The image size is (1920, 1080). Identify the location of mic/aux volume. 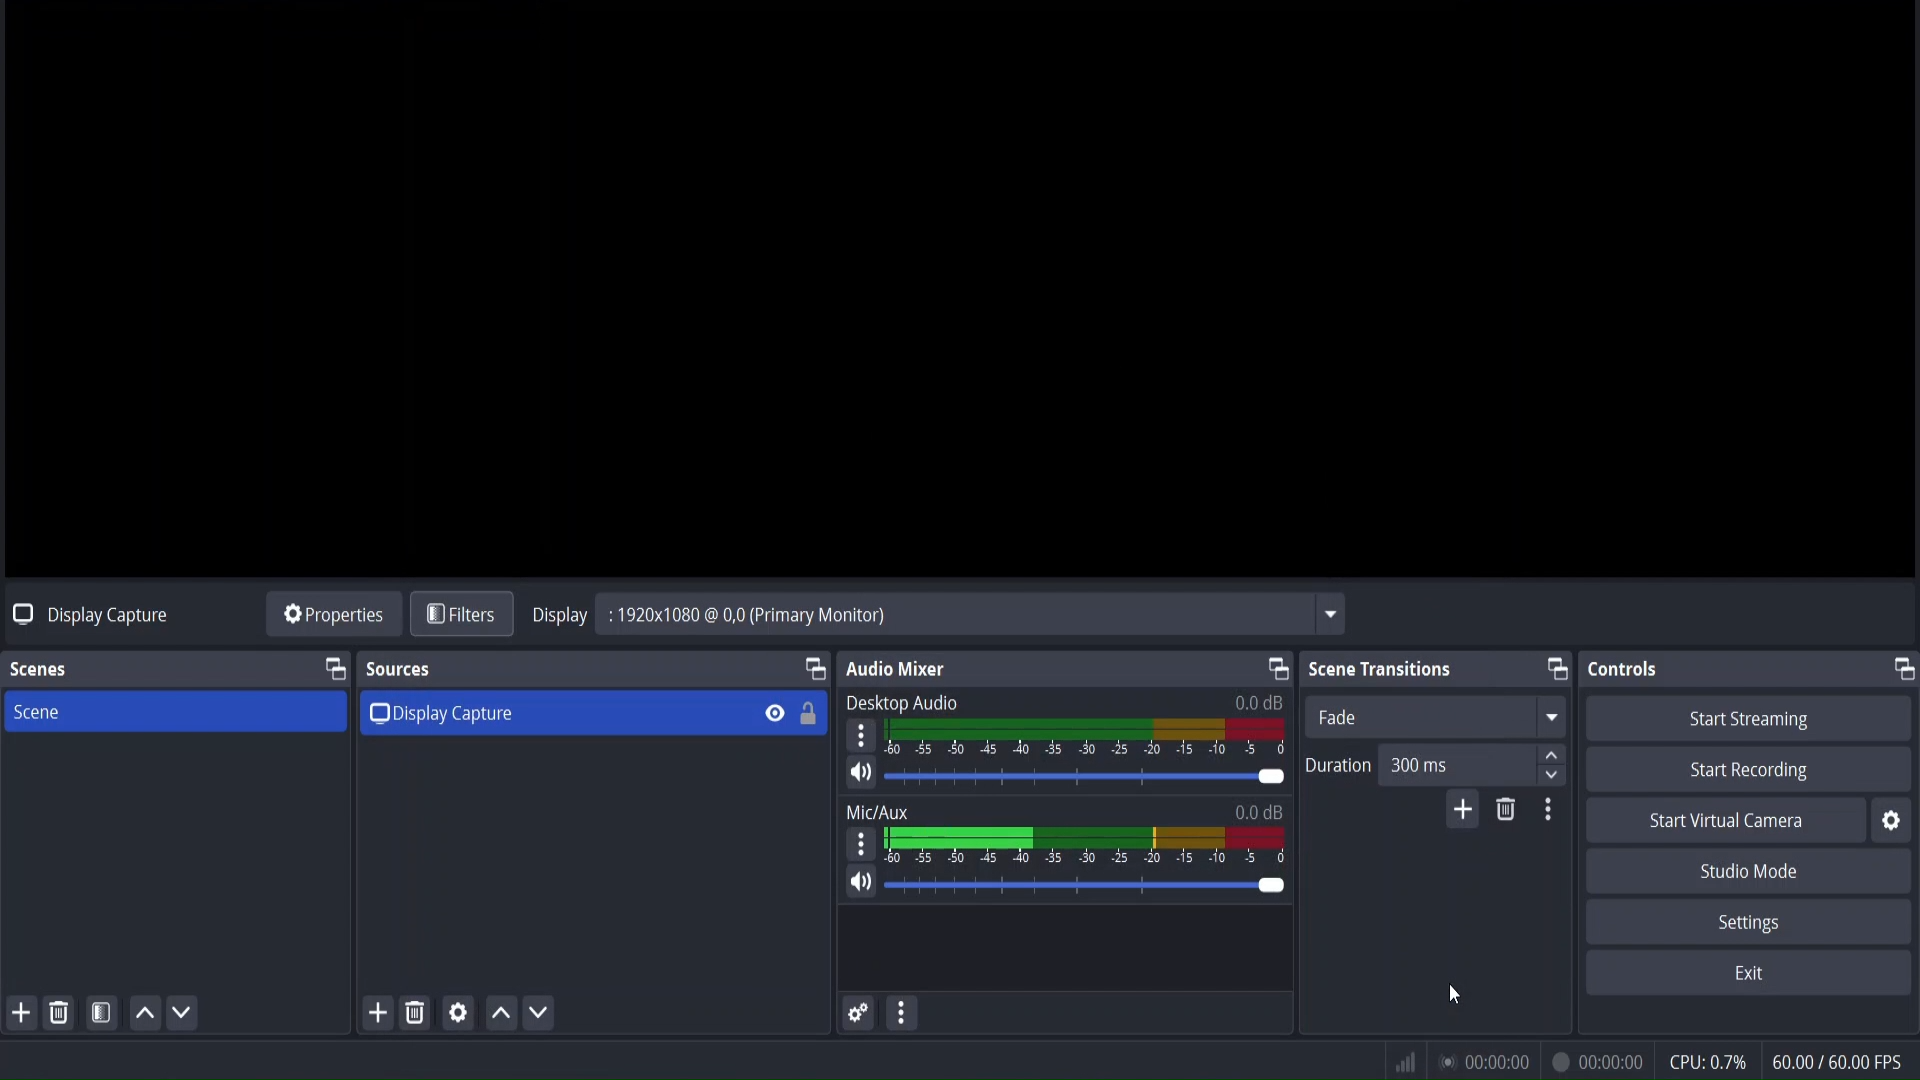
(1087, 845).